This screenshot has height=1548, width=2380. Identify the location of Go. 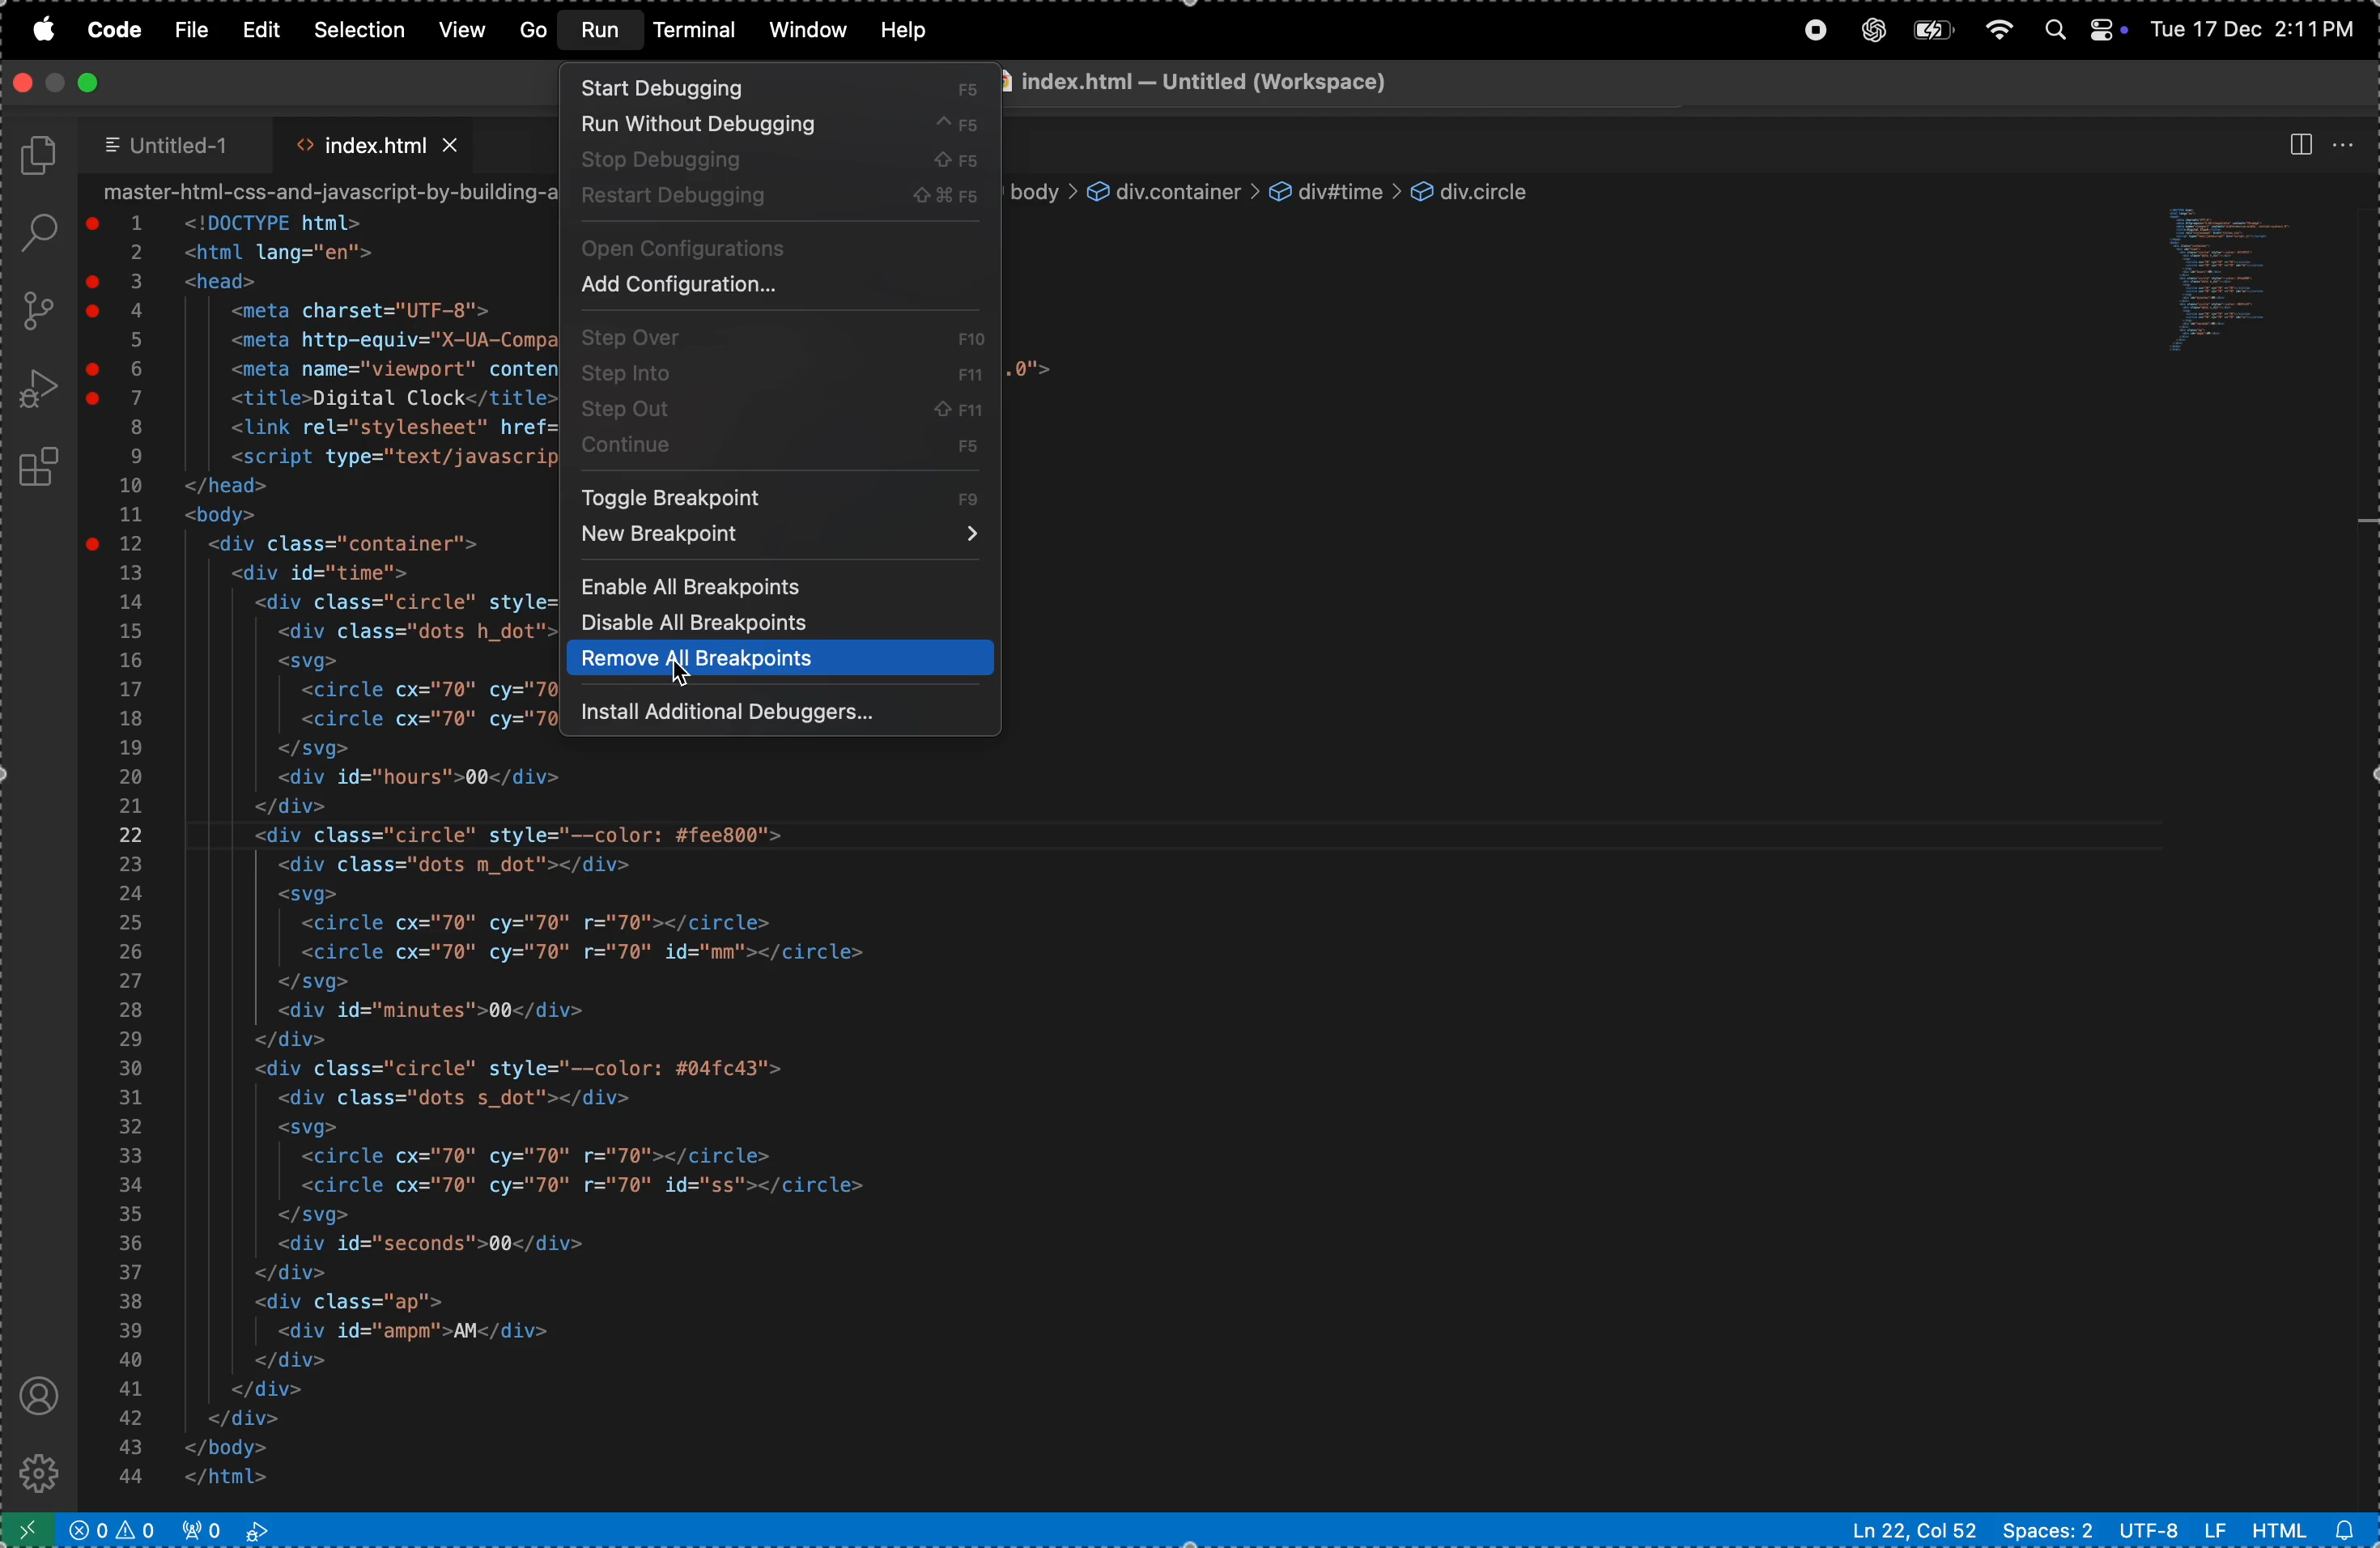
(535, 32).